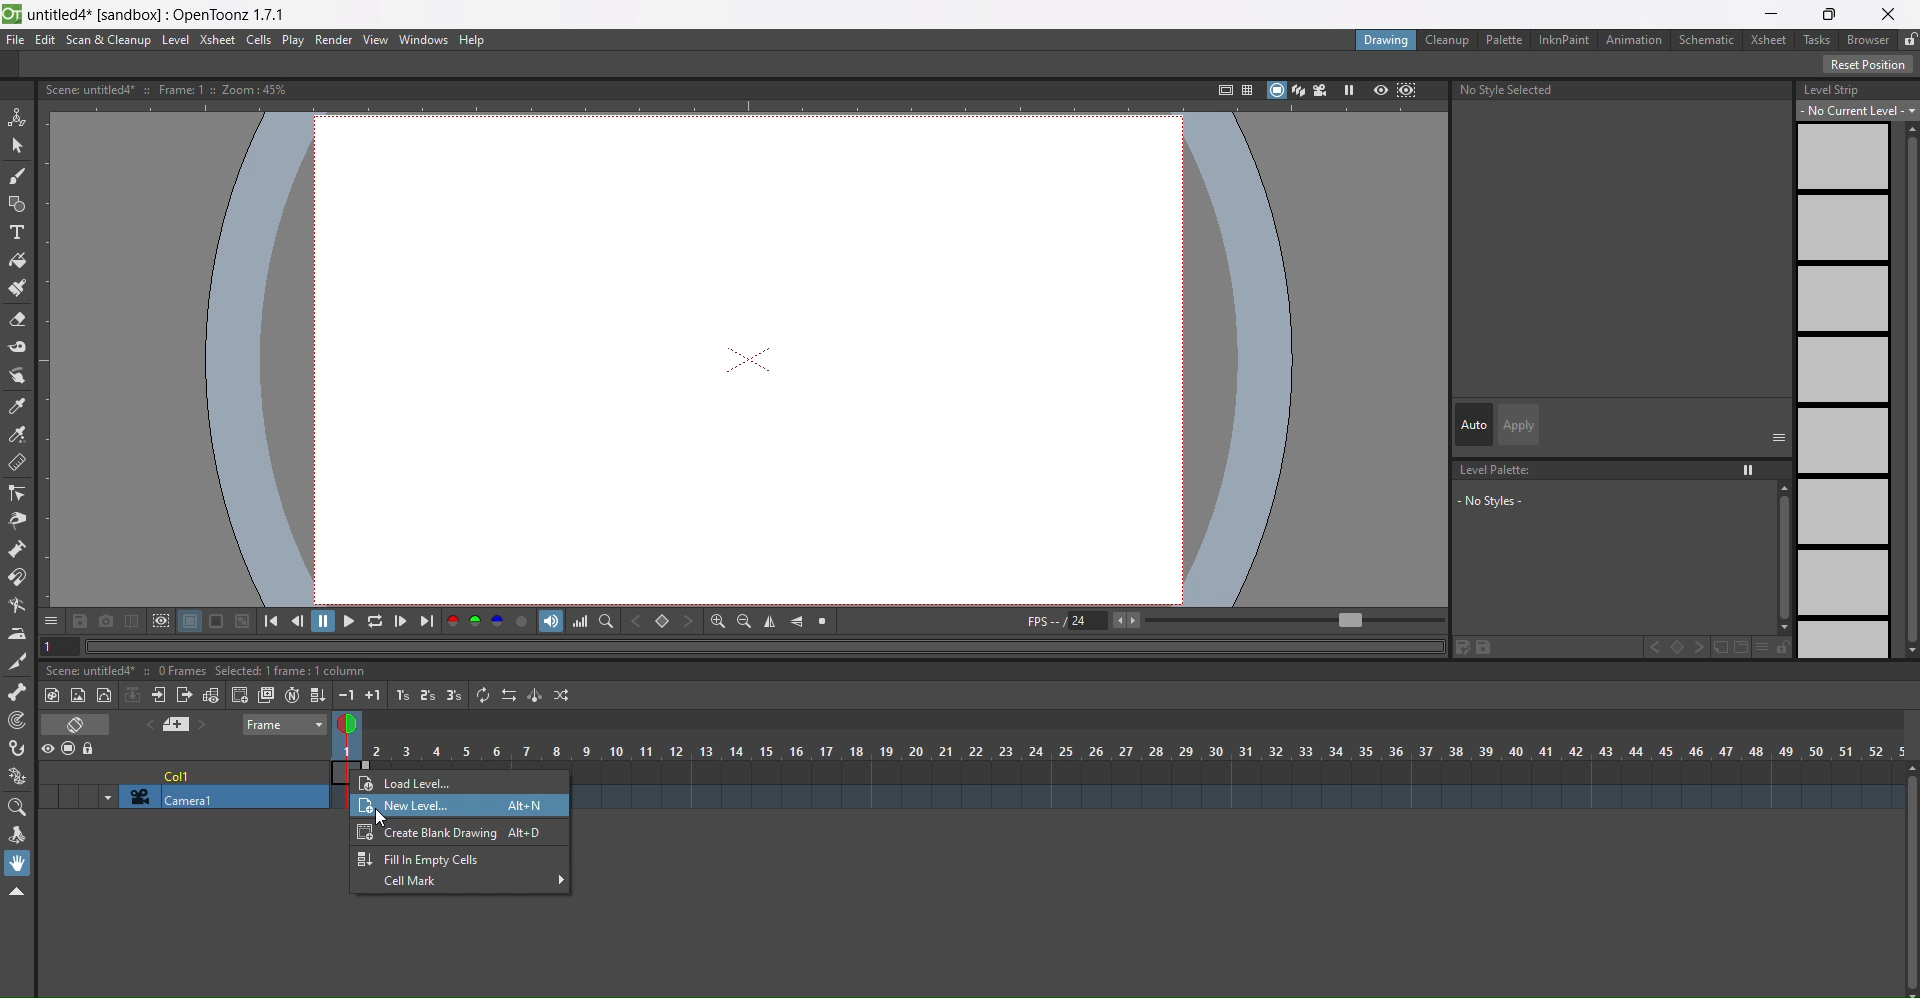  What do you see at coordinates (19, 407) in the screenshot?
I see `style picker` at bounding box center [19, 407].